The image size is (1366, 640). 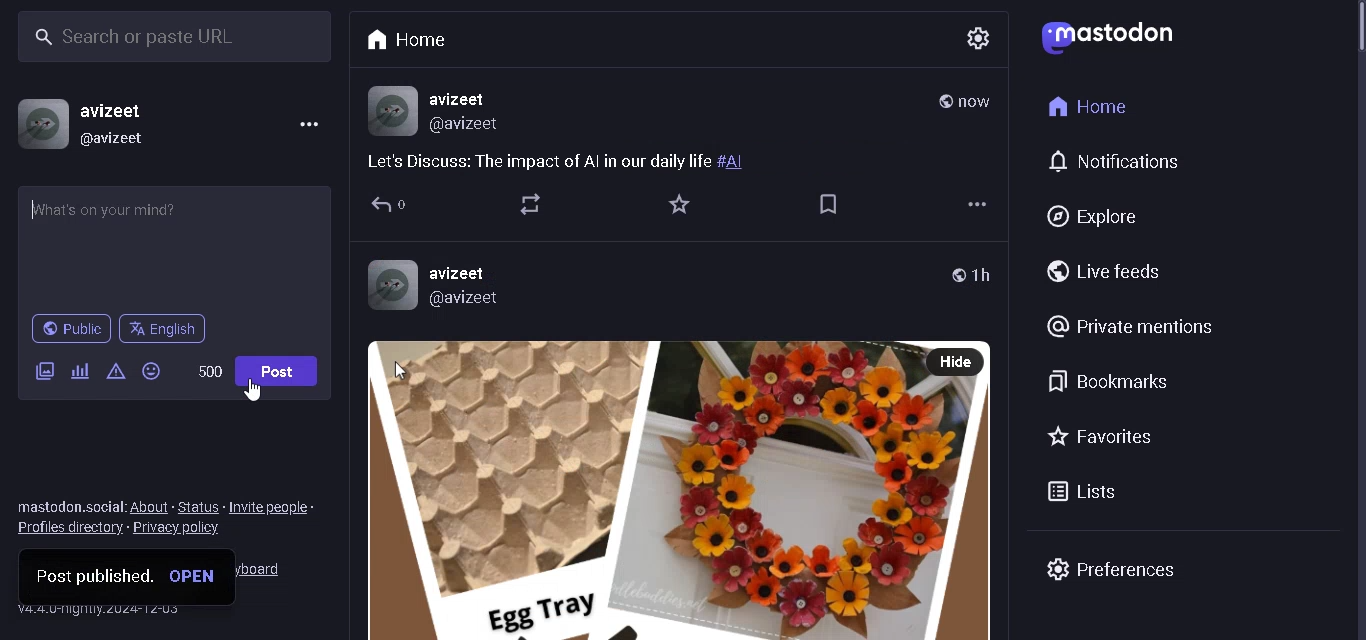 What do you see at coordinates (975, 207) in the screenshot?
I see `MORE` at bounding box center [975, 207].